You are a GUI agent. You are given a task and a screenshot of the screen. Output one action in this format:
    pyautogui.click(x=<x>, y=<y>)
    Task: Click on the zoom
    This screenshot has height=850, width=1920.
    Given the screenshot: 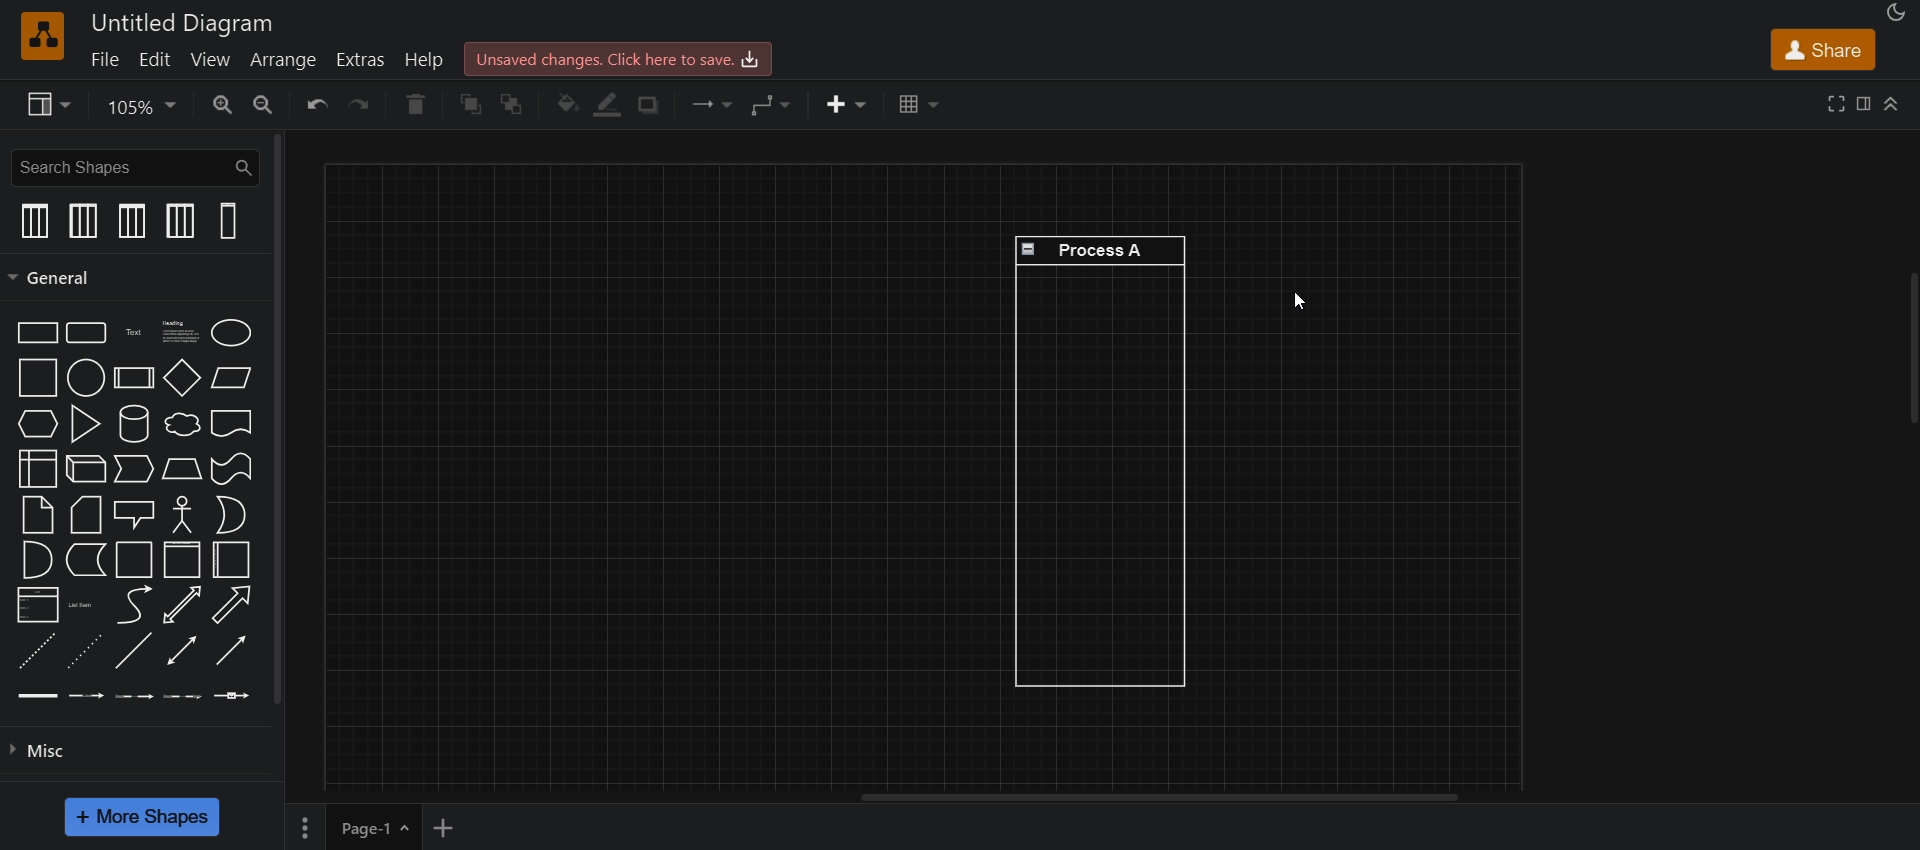 What is the action you would take?
    pyautogui.click(x=142, y=108)
    